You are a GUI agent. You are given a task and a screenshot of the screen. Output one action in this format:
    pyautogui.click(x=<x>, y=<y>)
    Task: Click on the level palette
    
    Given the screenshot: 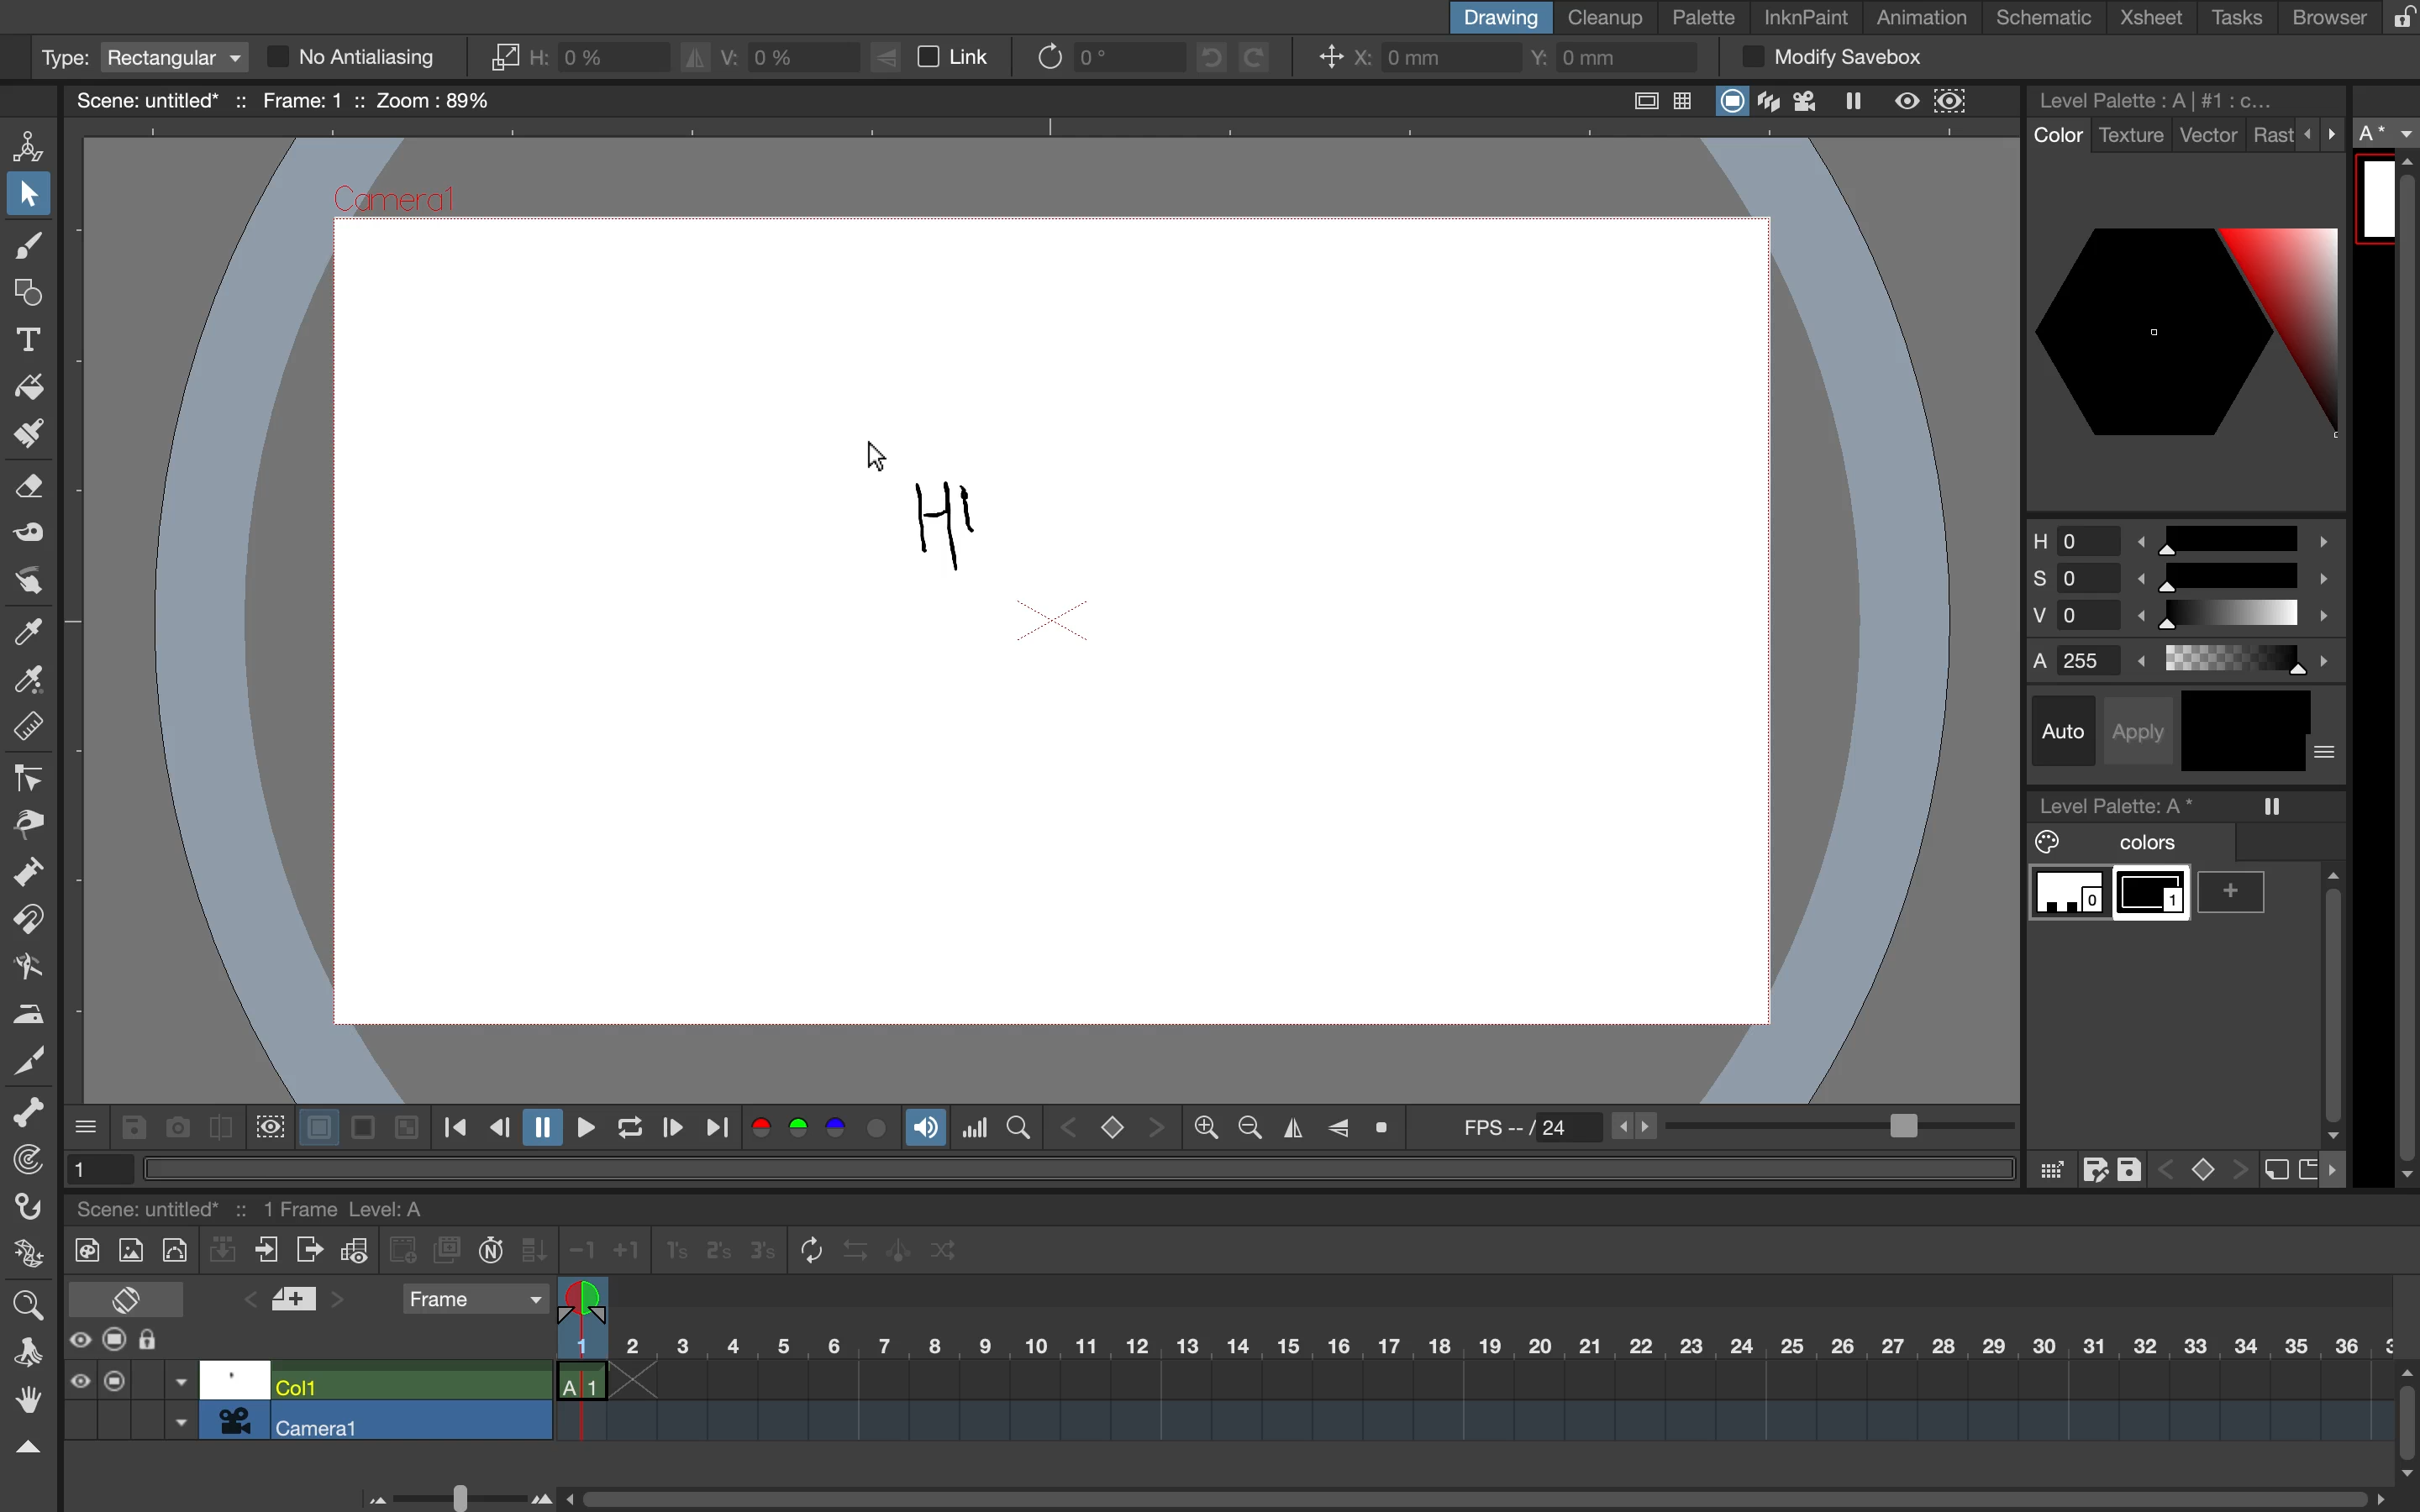 What is the action you would take?
    pyautogui.click(x=2162, y=99)
    